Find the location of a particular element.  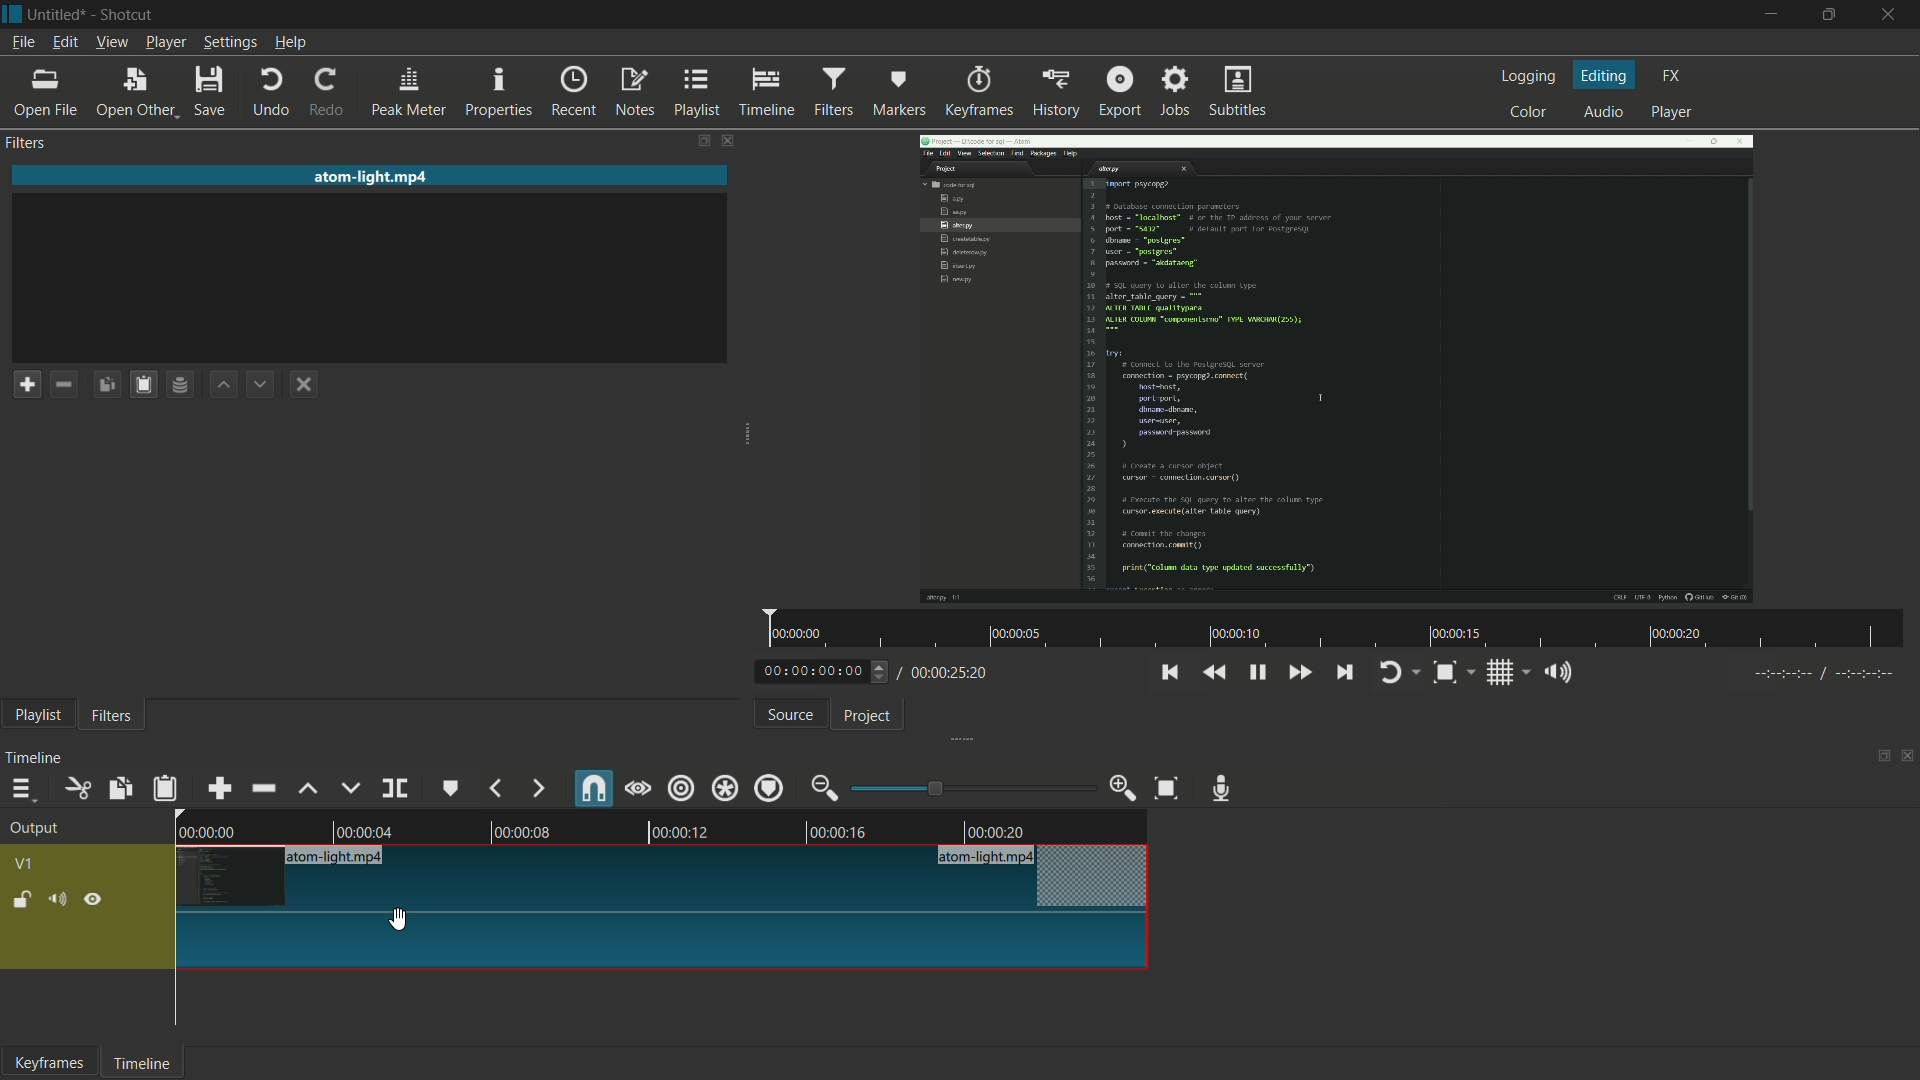

export is located at coordinates (1120, 91).